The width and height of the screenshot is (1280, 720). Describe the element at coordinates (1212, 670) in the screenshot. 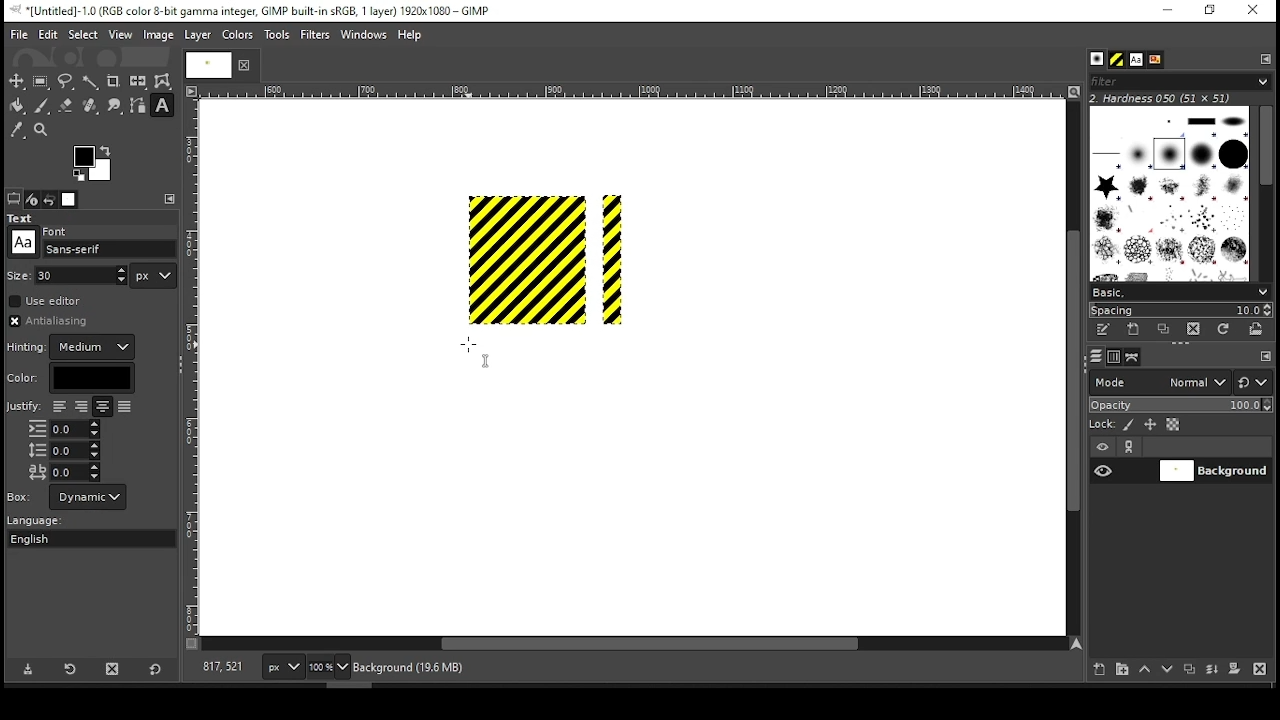

I see `merge layer` at that location.